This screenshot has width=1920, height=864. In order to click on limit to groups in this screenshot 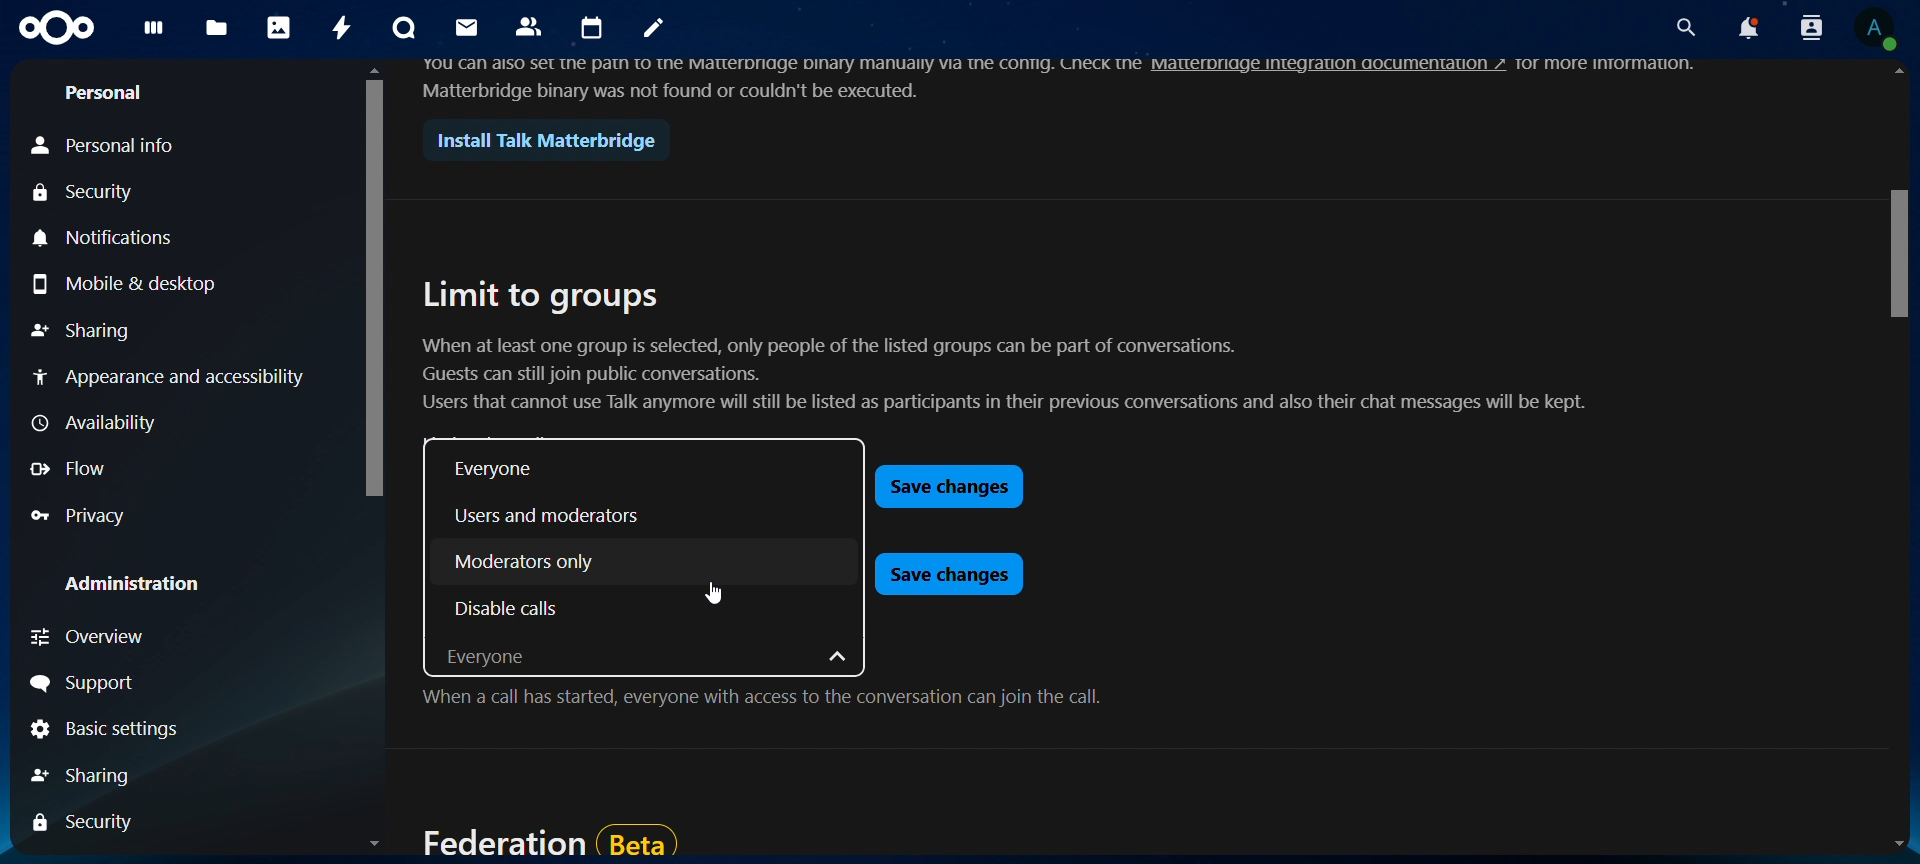, I will do `click(541, 296)`.